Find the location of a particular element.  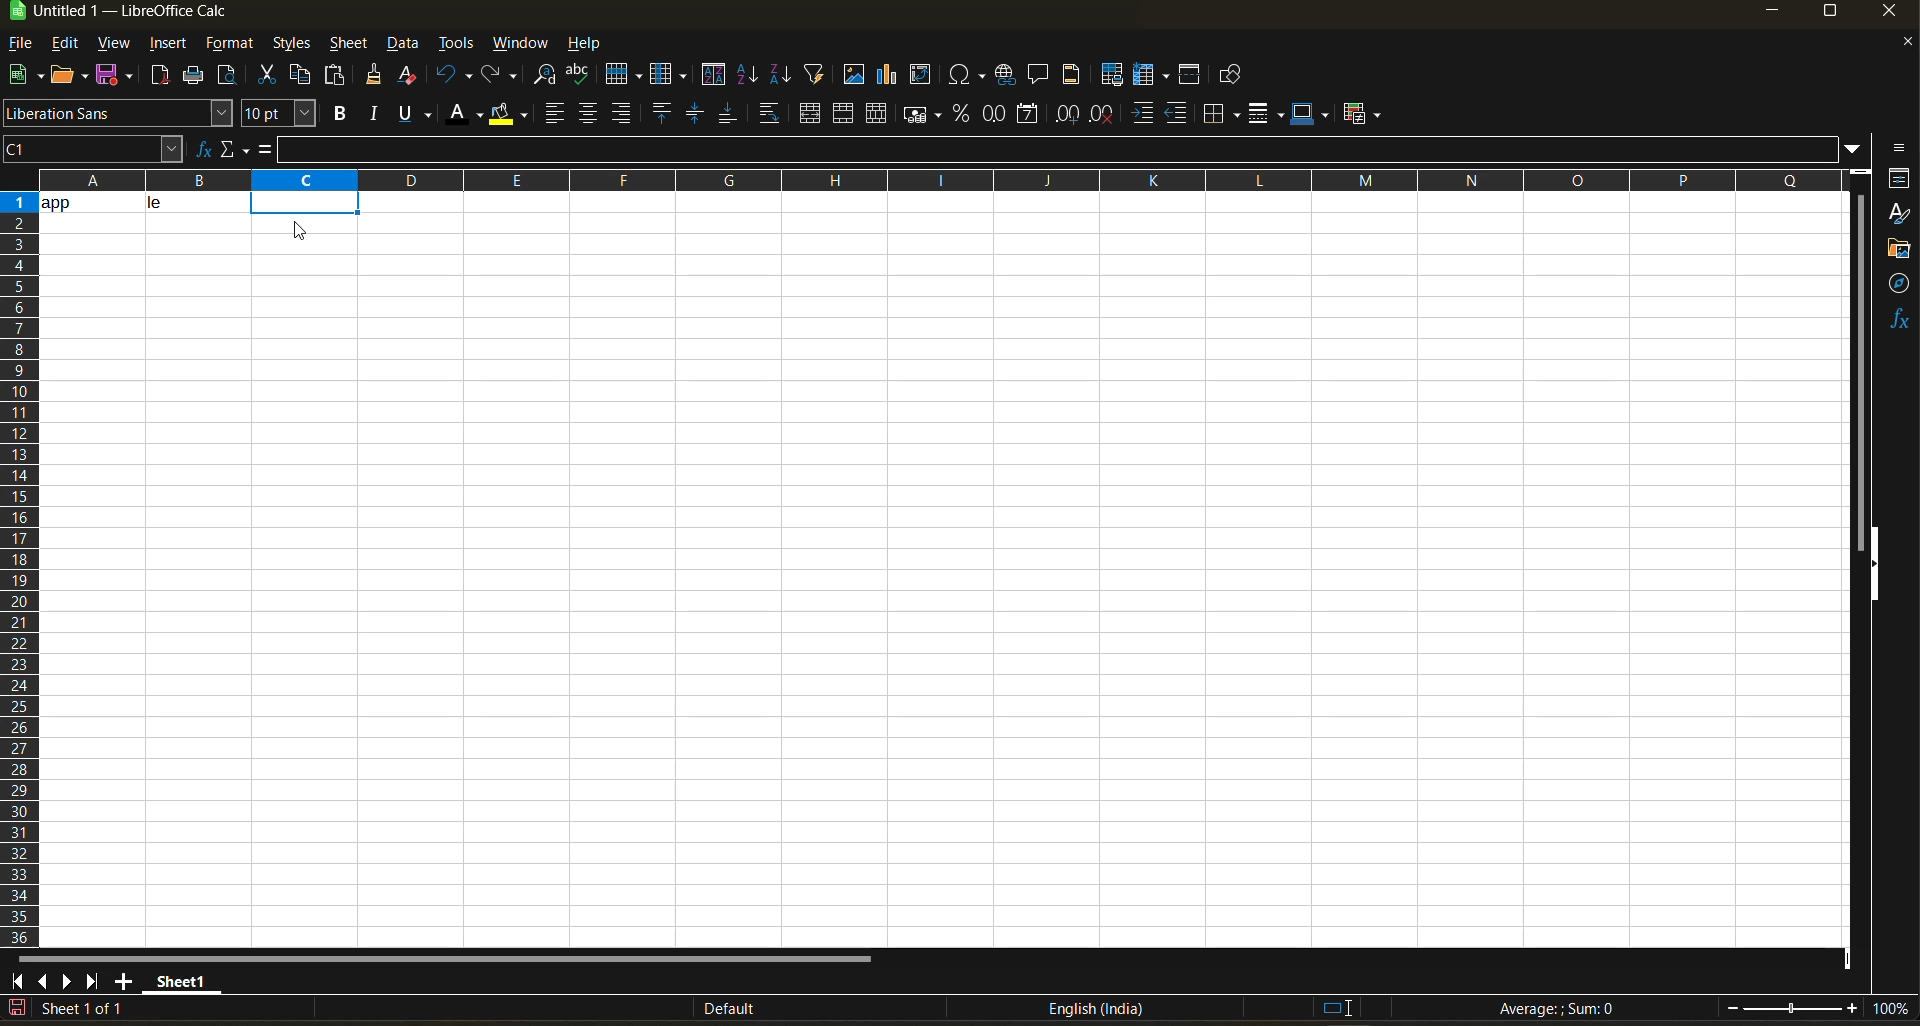

wrap text is located at coordinates (768, 115).